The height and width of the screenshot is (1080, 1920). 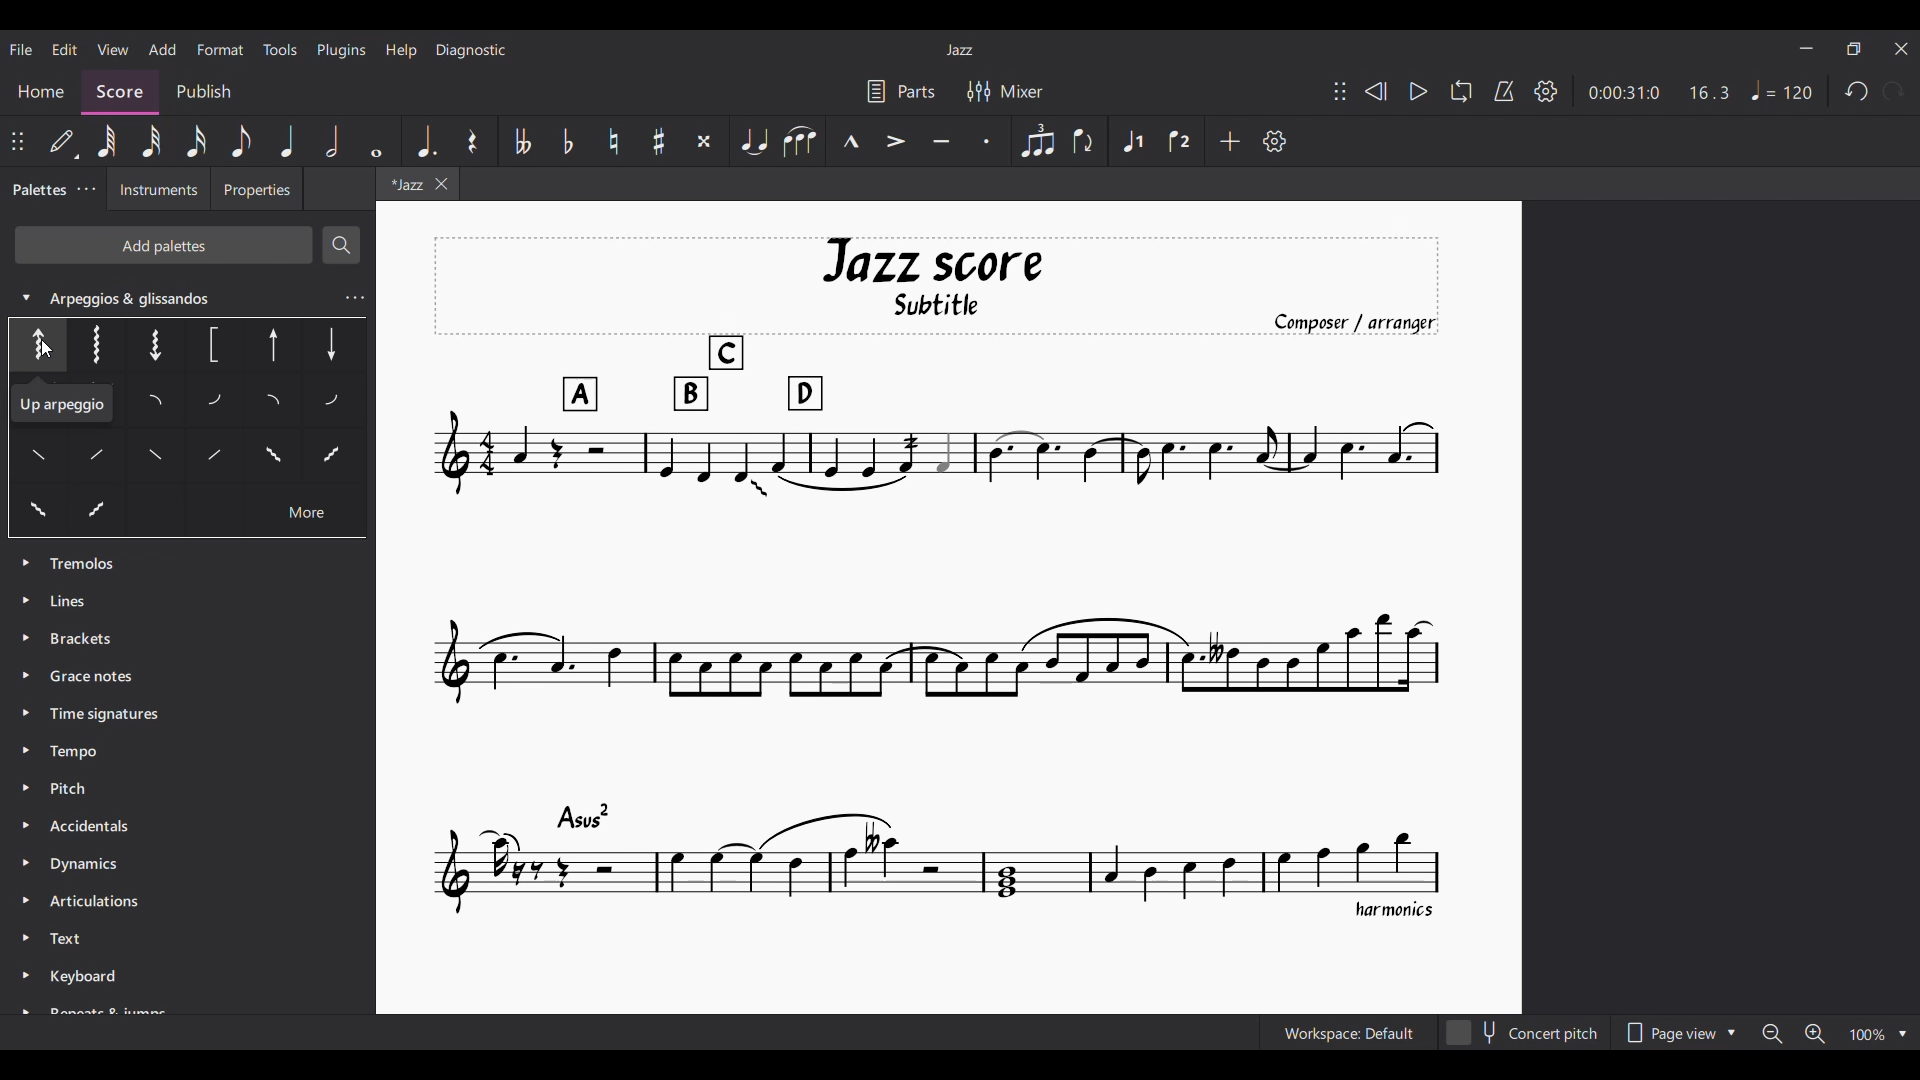 What do you see at coordinates (110, 714) in the screenshot?
I see `Time Signatures` at bounding box center [110, 714].